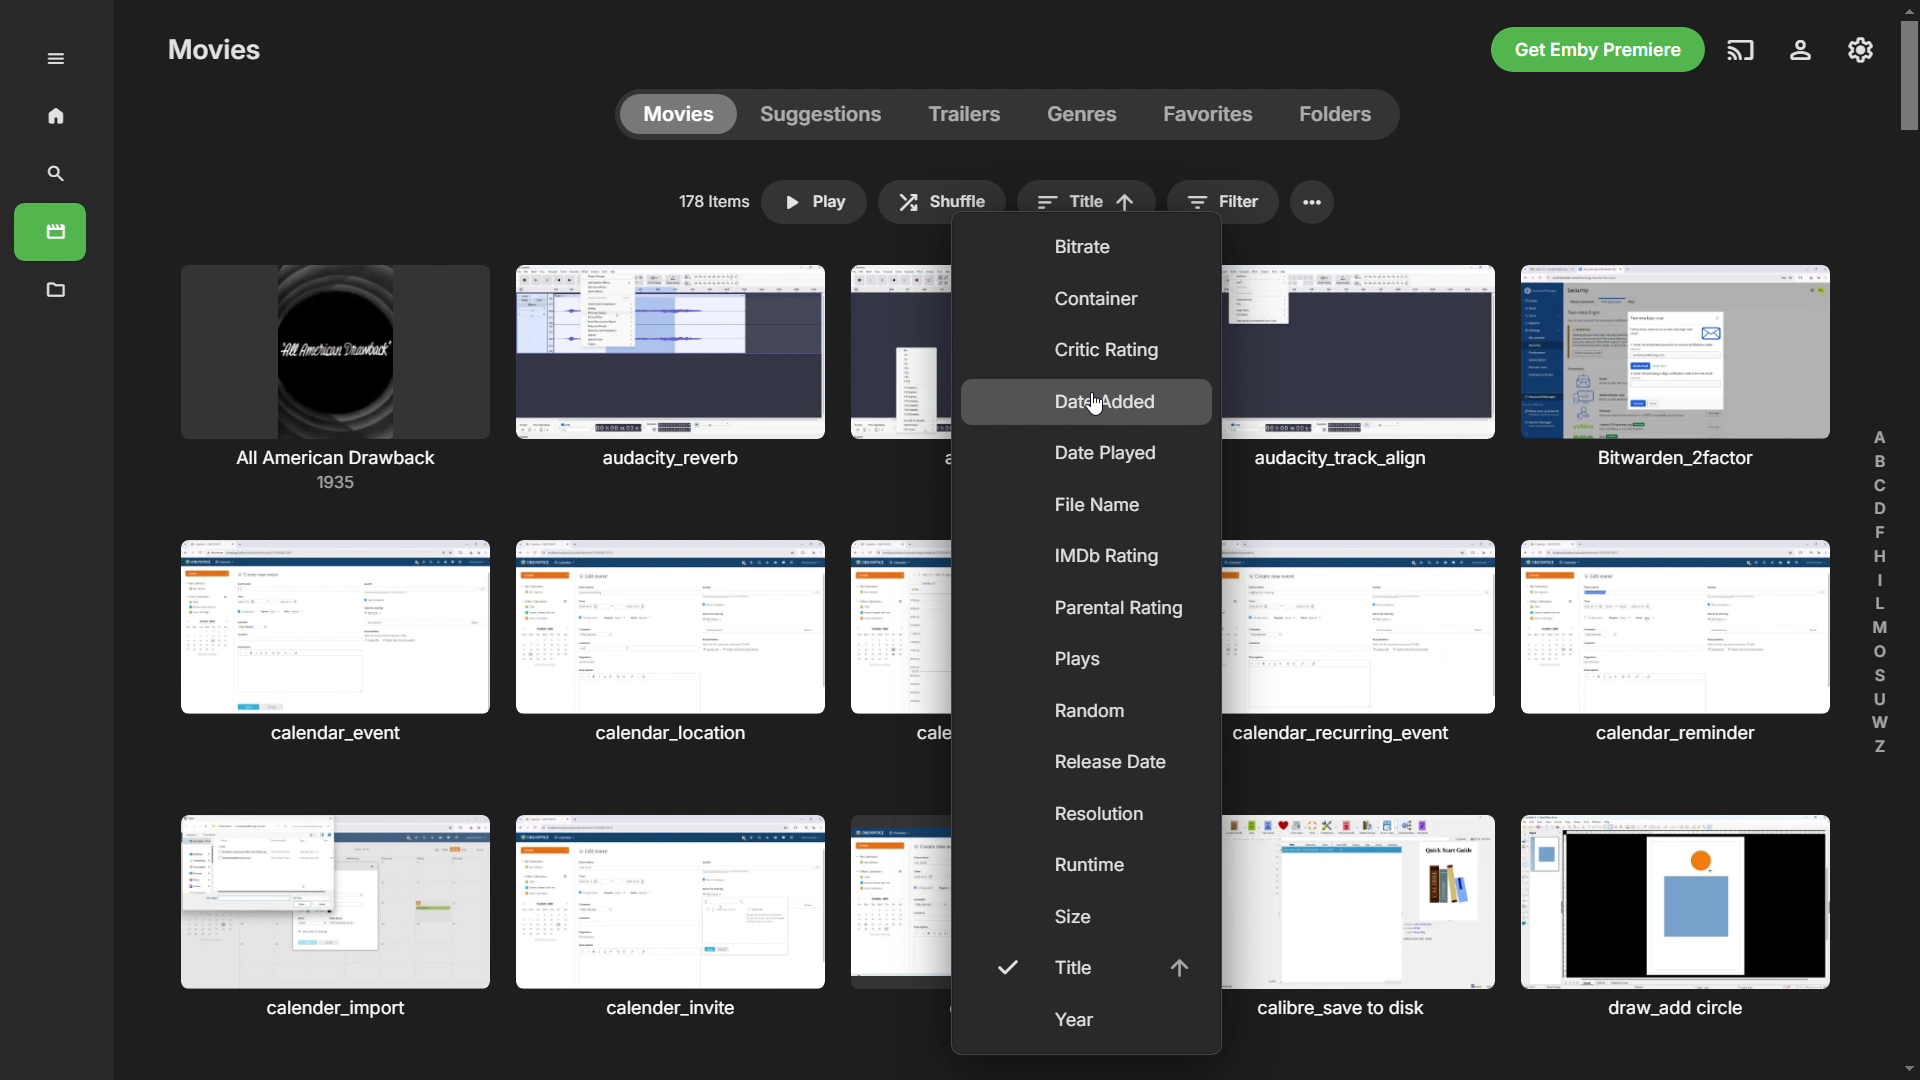  What do you see at coordinates (1598, 49) in the screenshot?
I see `get emby premiere` at bounding box center [1598, 49].